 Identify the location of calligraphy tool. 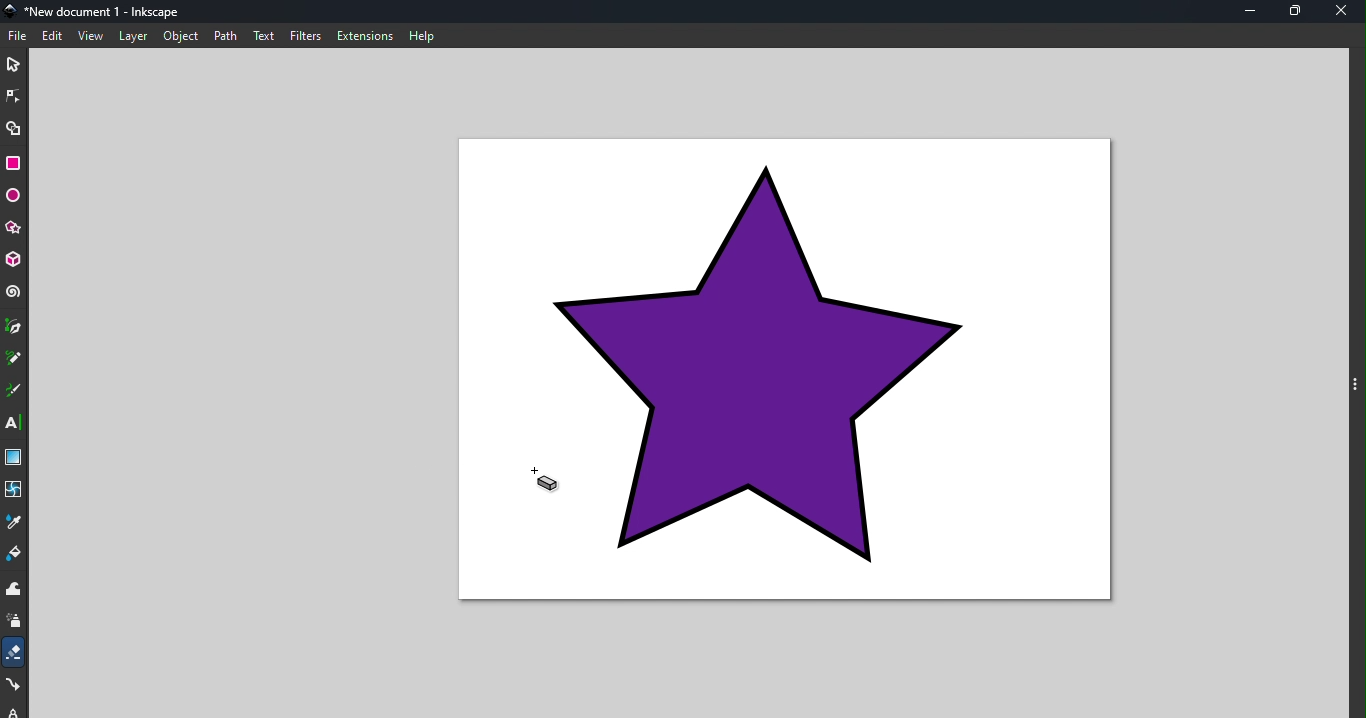
(14, 391).